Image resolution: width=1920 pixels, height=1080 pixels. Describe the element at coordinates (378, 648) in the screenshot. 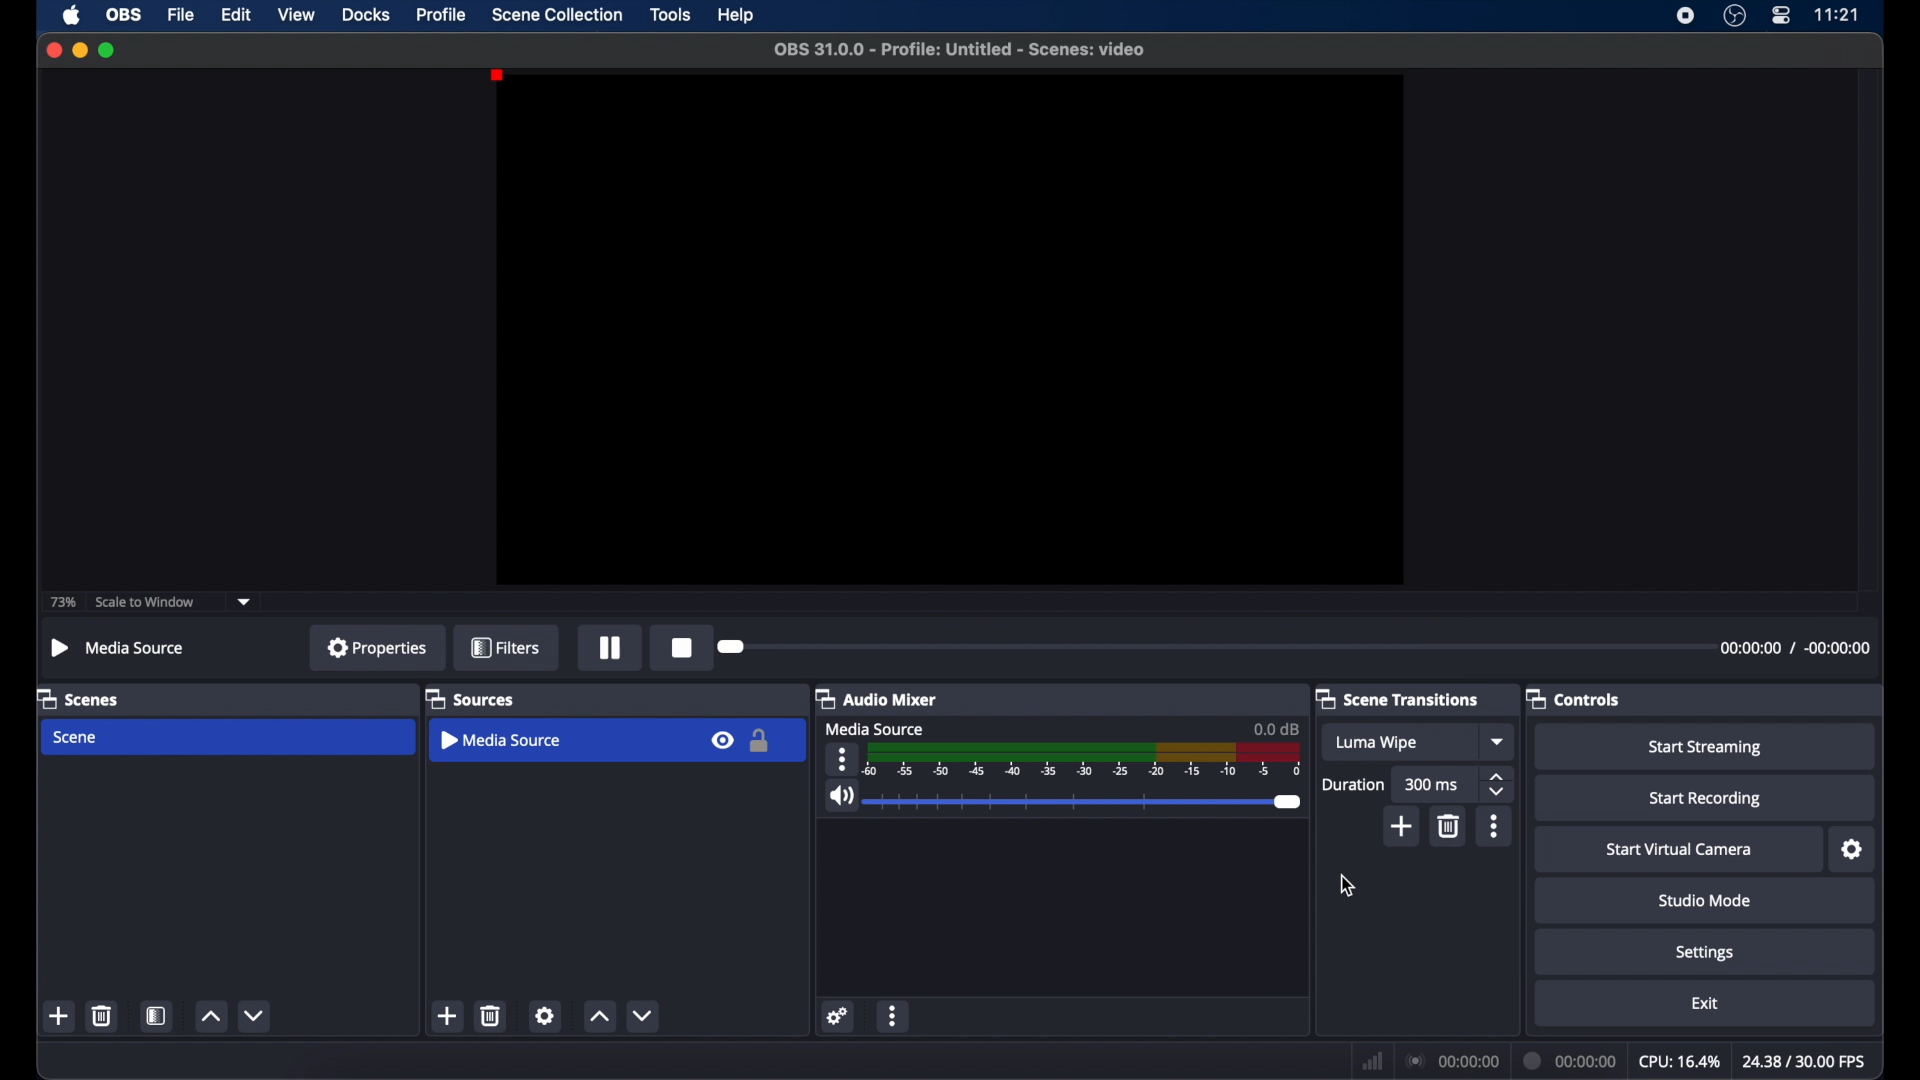

I see `properties` at that location.